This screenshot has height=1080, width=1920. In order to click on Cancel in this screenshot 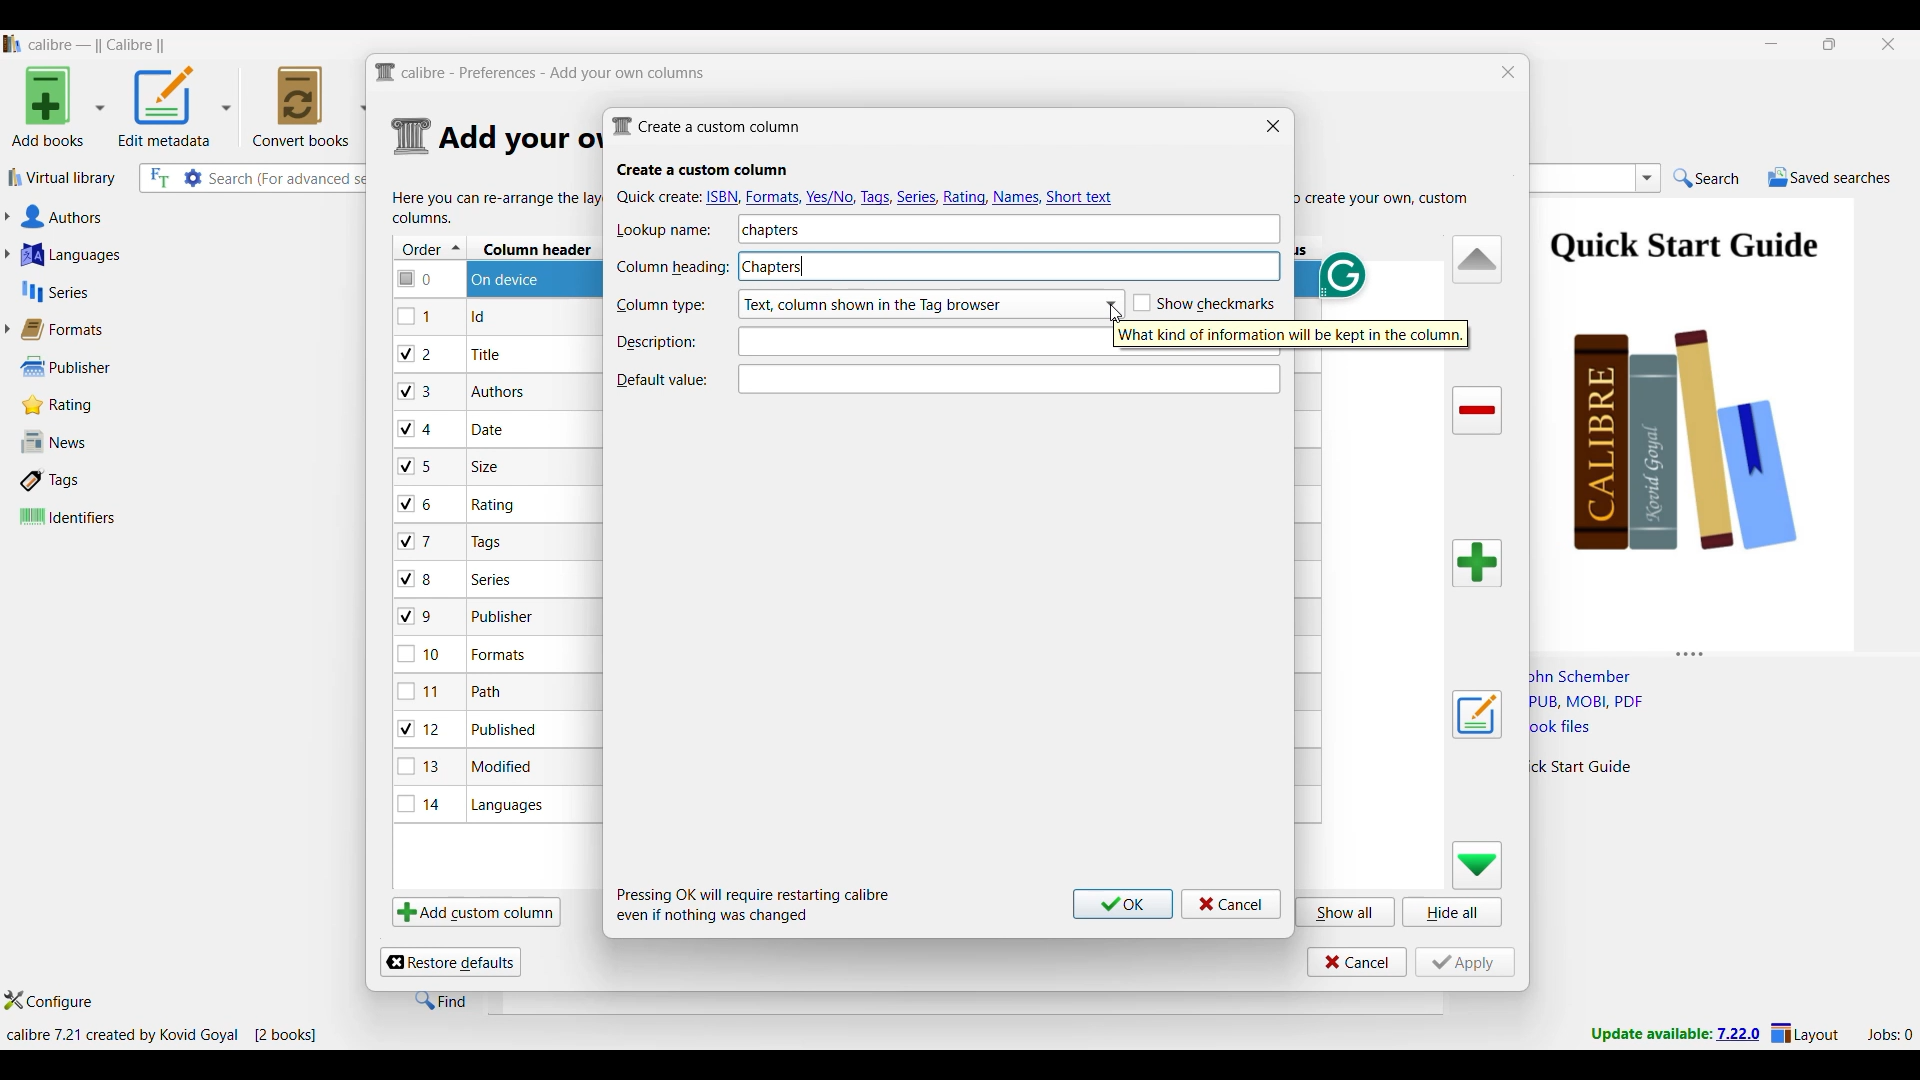, I will do `click(1357, 962)`.